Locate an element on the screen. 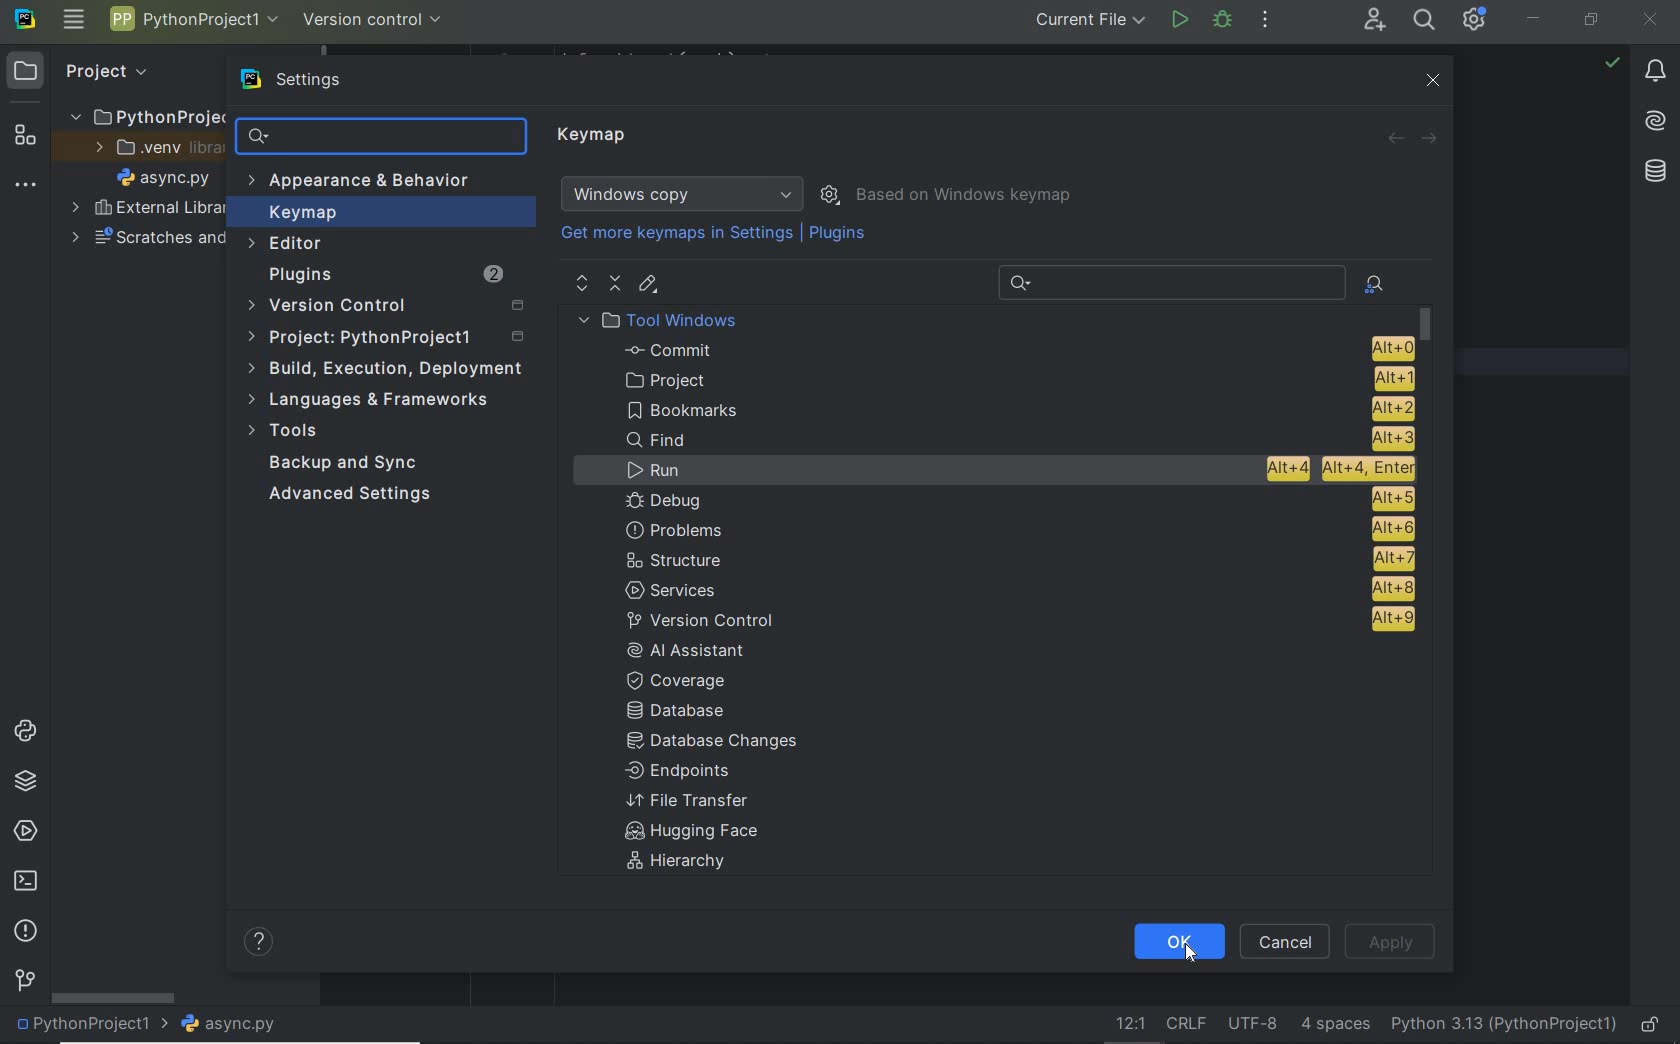  Commit is located at coordinates (1015, 350).